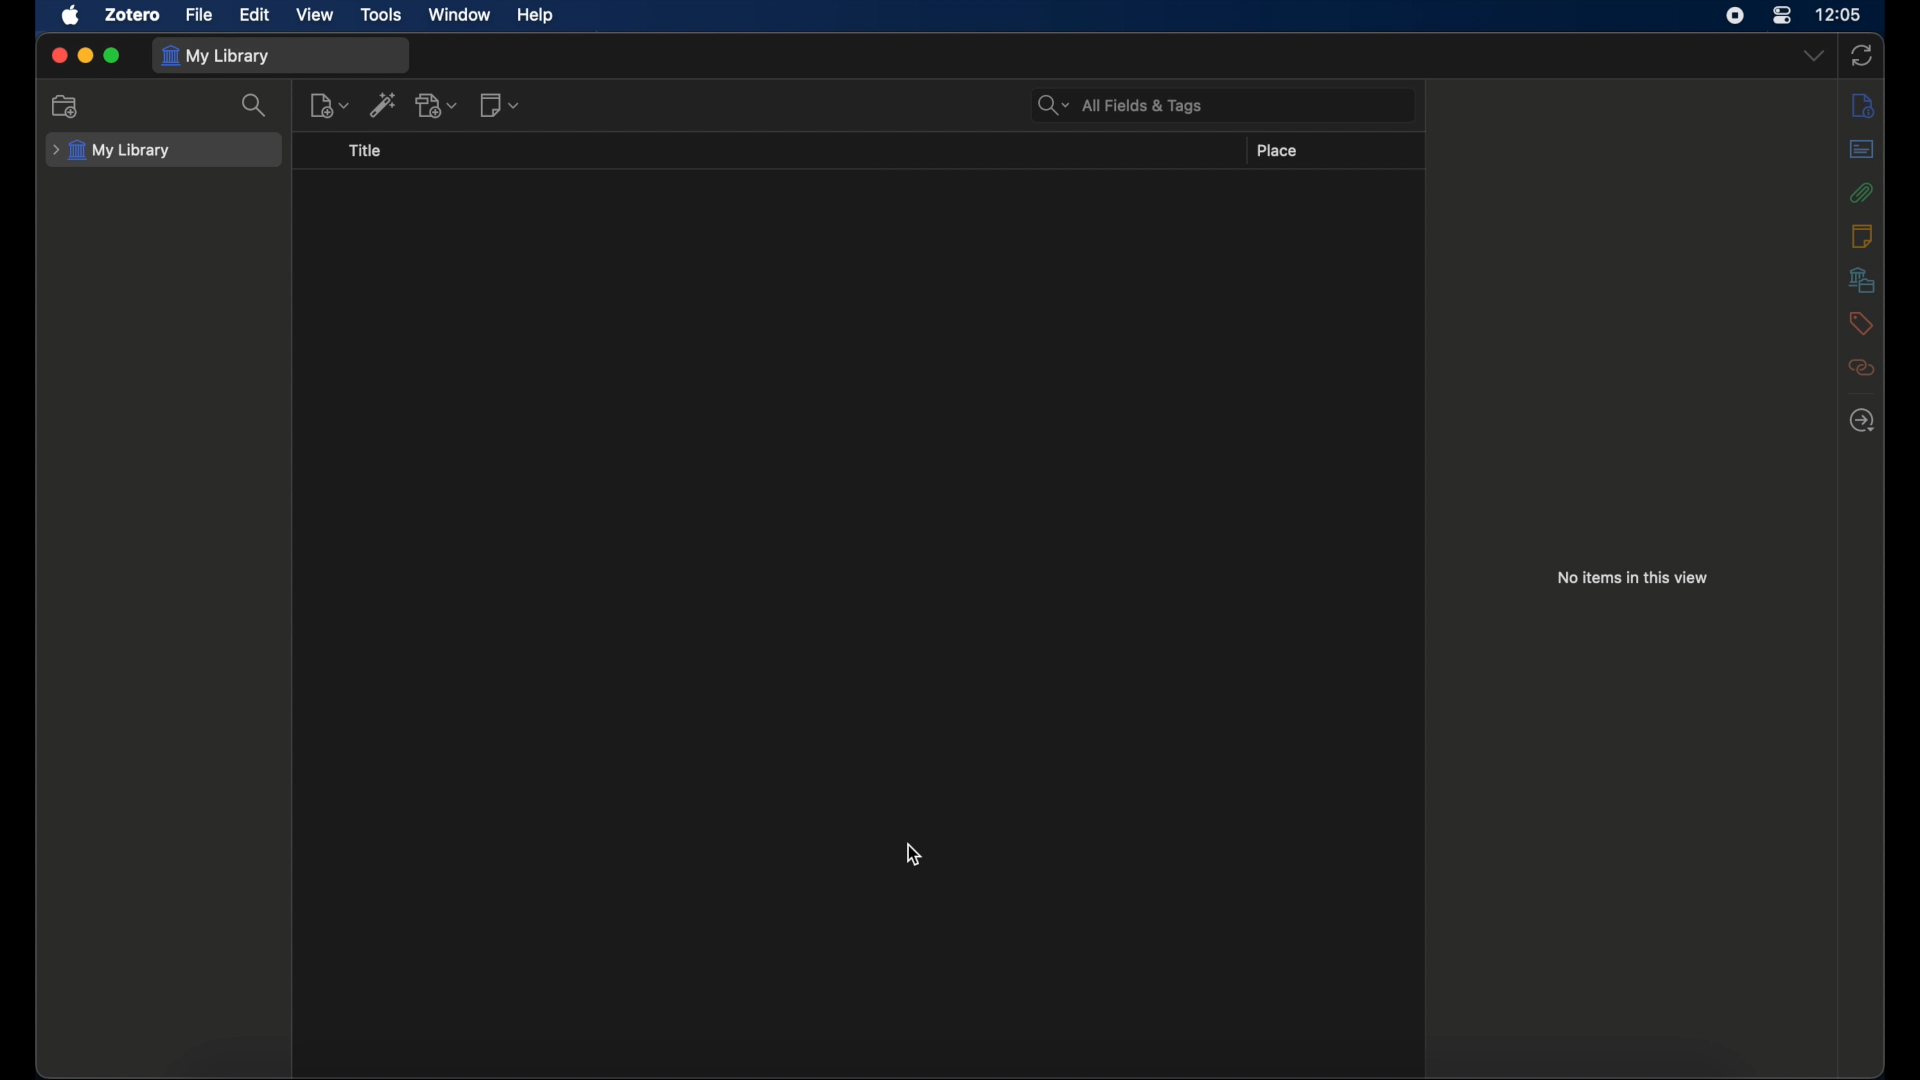 The width and height of the screenshot is (1920, 1080). I want to click on search, so click(257, 105).